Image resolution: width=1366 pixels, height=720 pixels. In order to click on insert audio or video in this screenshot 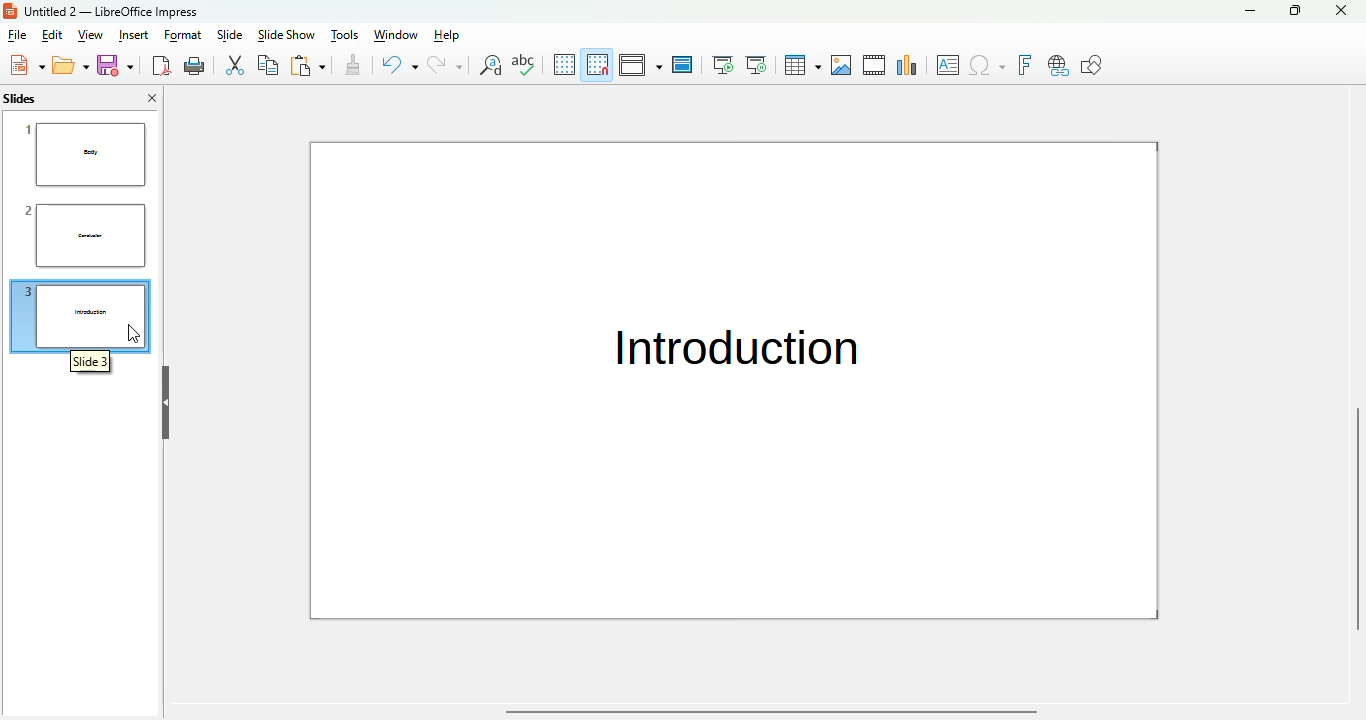, I will do `click(875, 65)`.